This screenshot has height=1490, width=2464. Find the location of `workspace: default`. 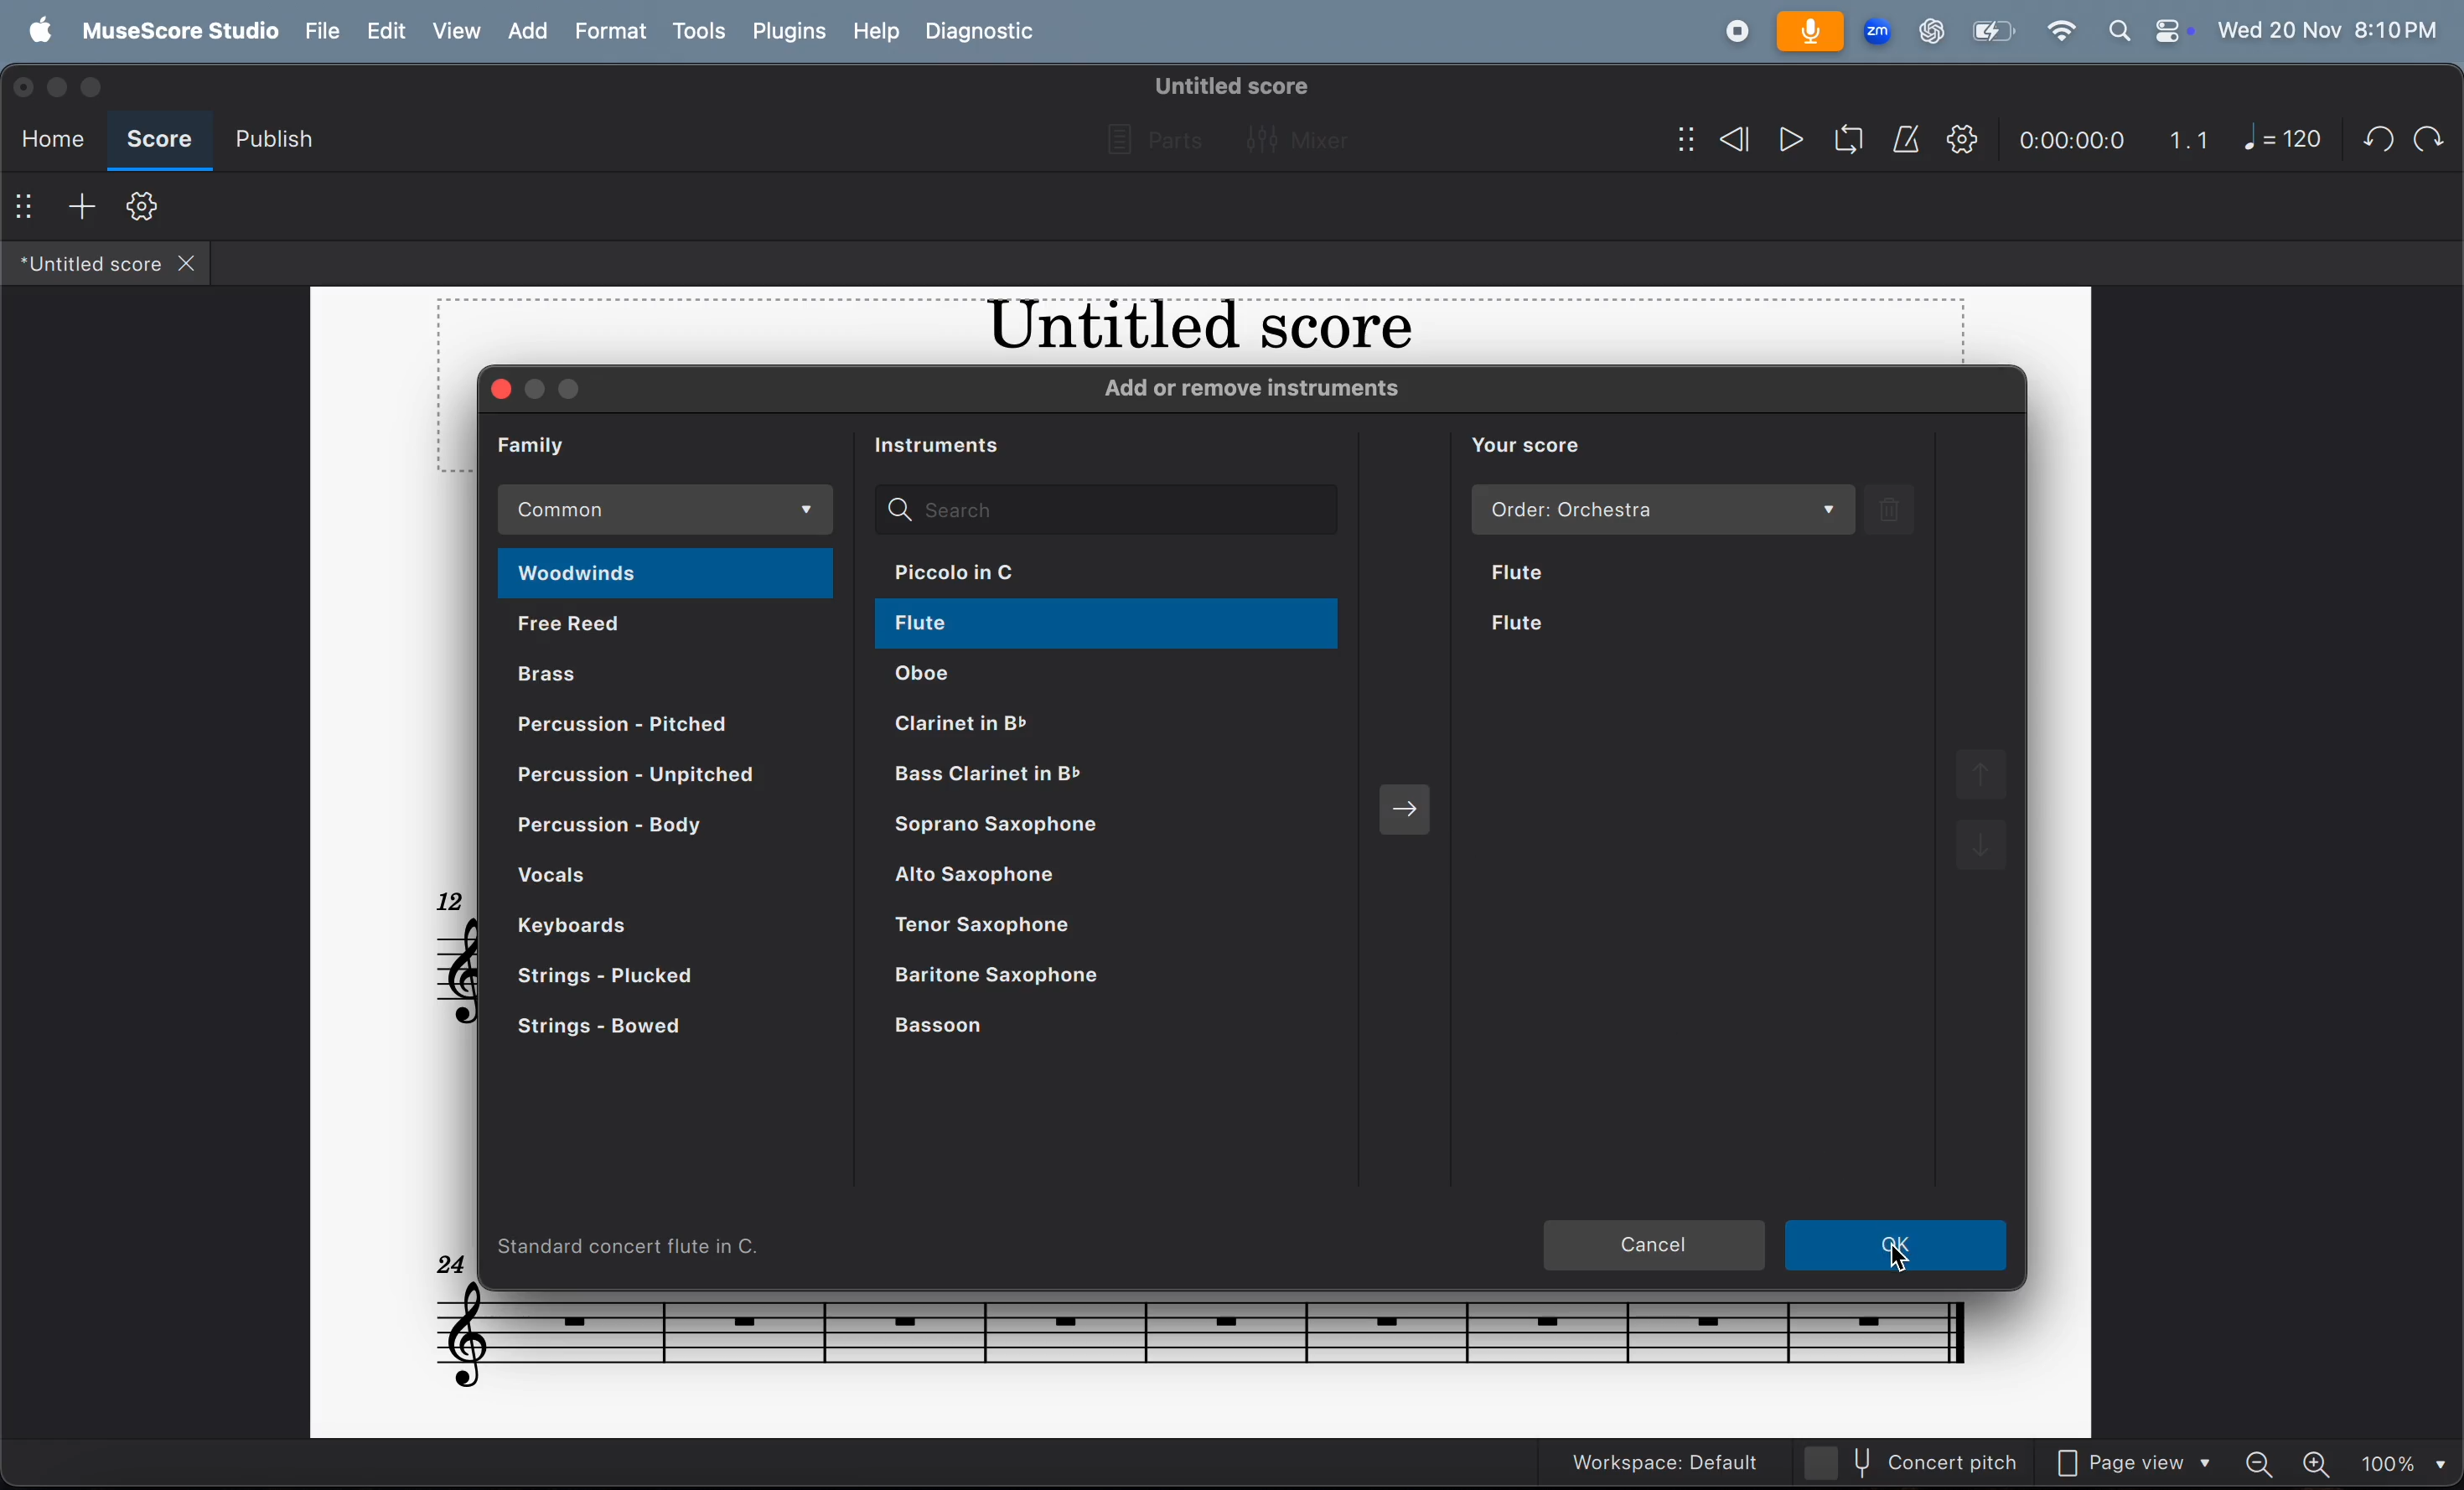

workspace: default is located at coordinates (1658, 1459).